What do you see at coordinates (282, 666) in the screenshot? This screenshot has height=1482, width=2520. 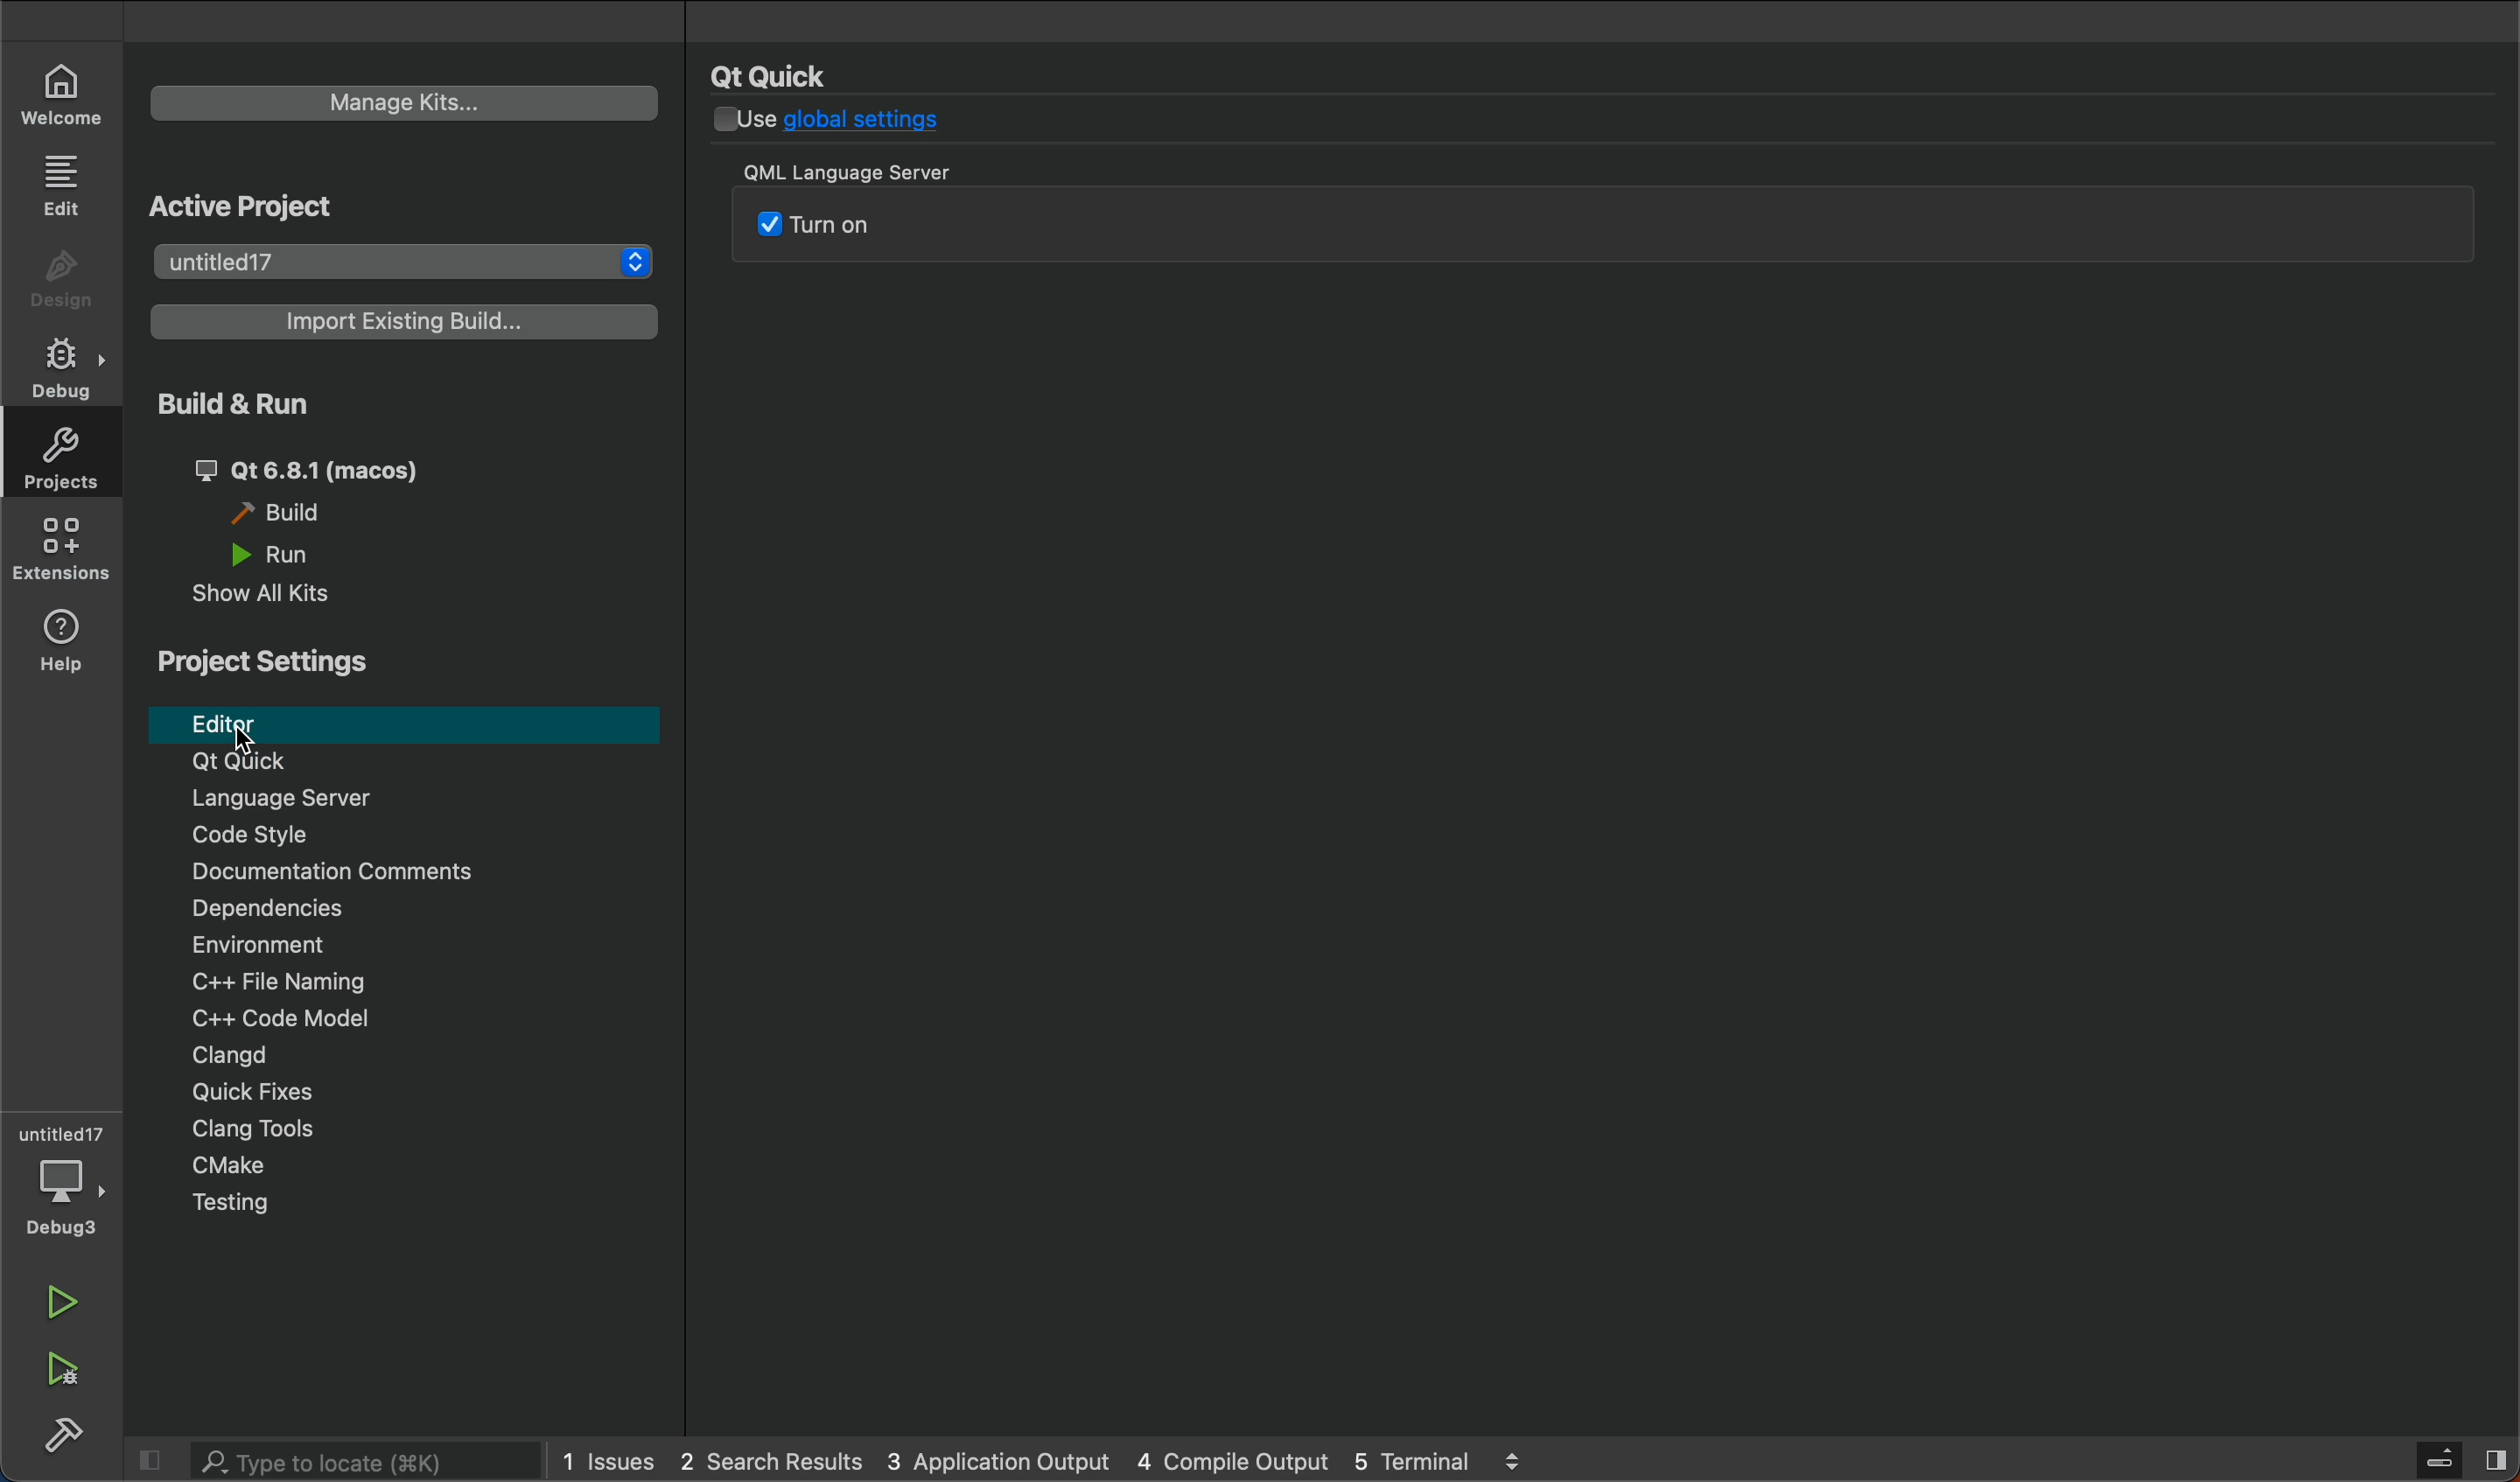 I see `Project Settings` at bounding box center [282, 666].